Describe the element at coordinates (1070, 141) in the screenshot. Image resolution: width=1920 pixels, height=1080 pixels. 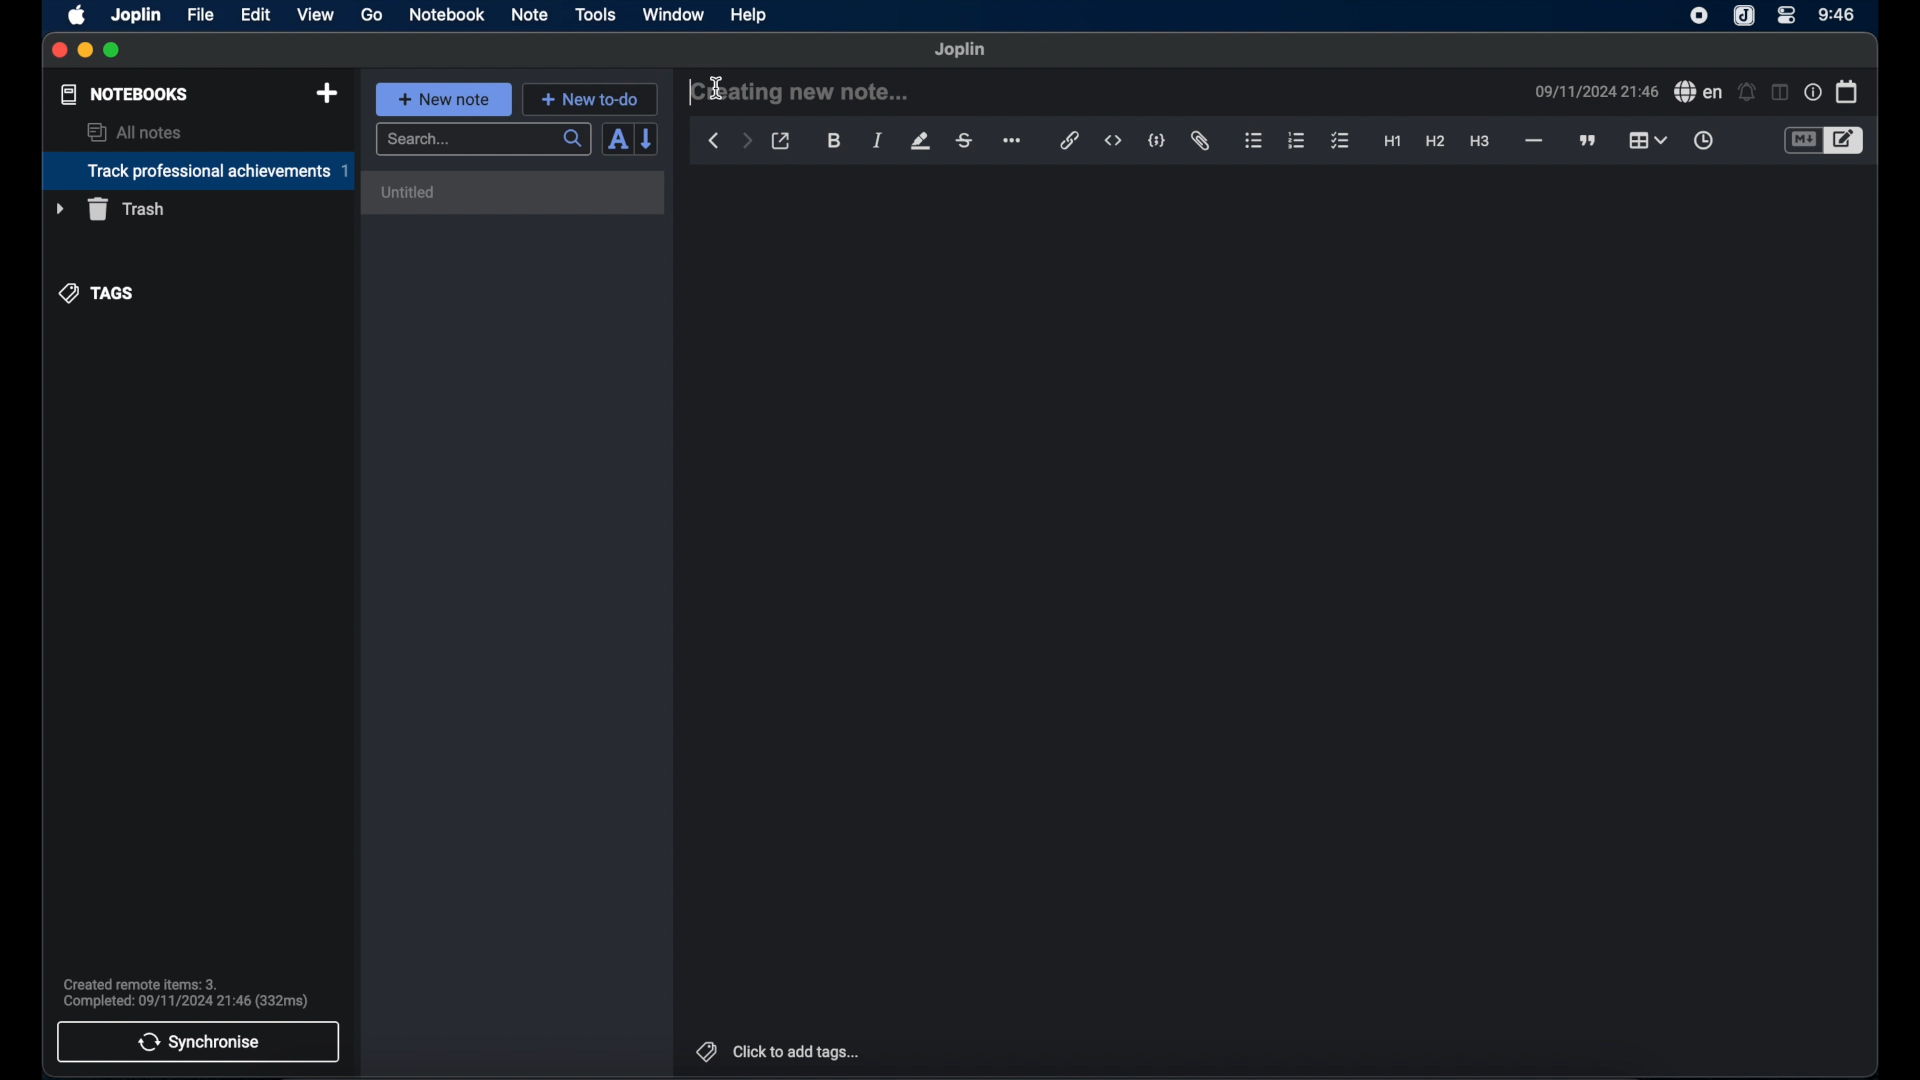
I see `hyperlink` at that location.